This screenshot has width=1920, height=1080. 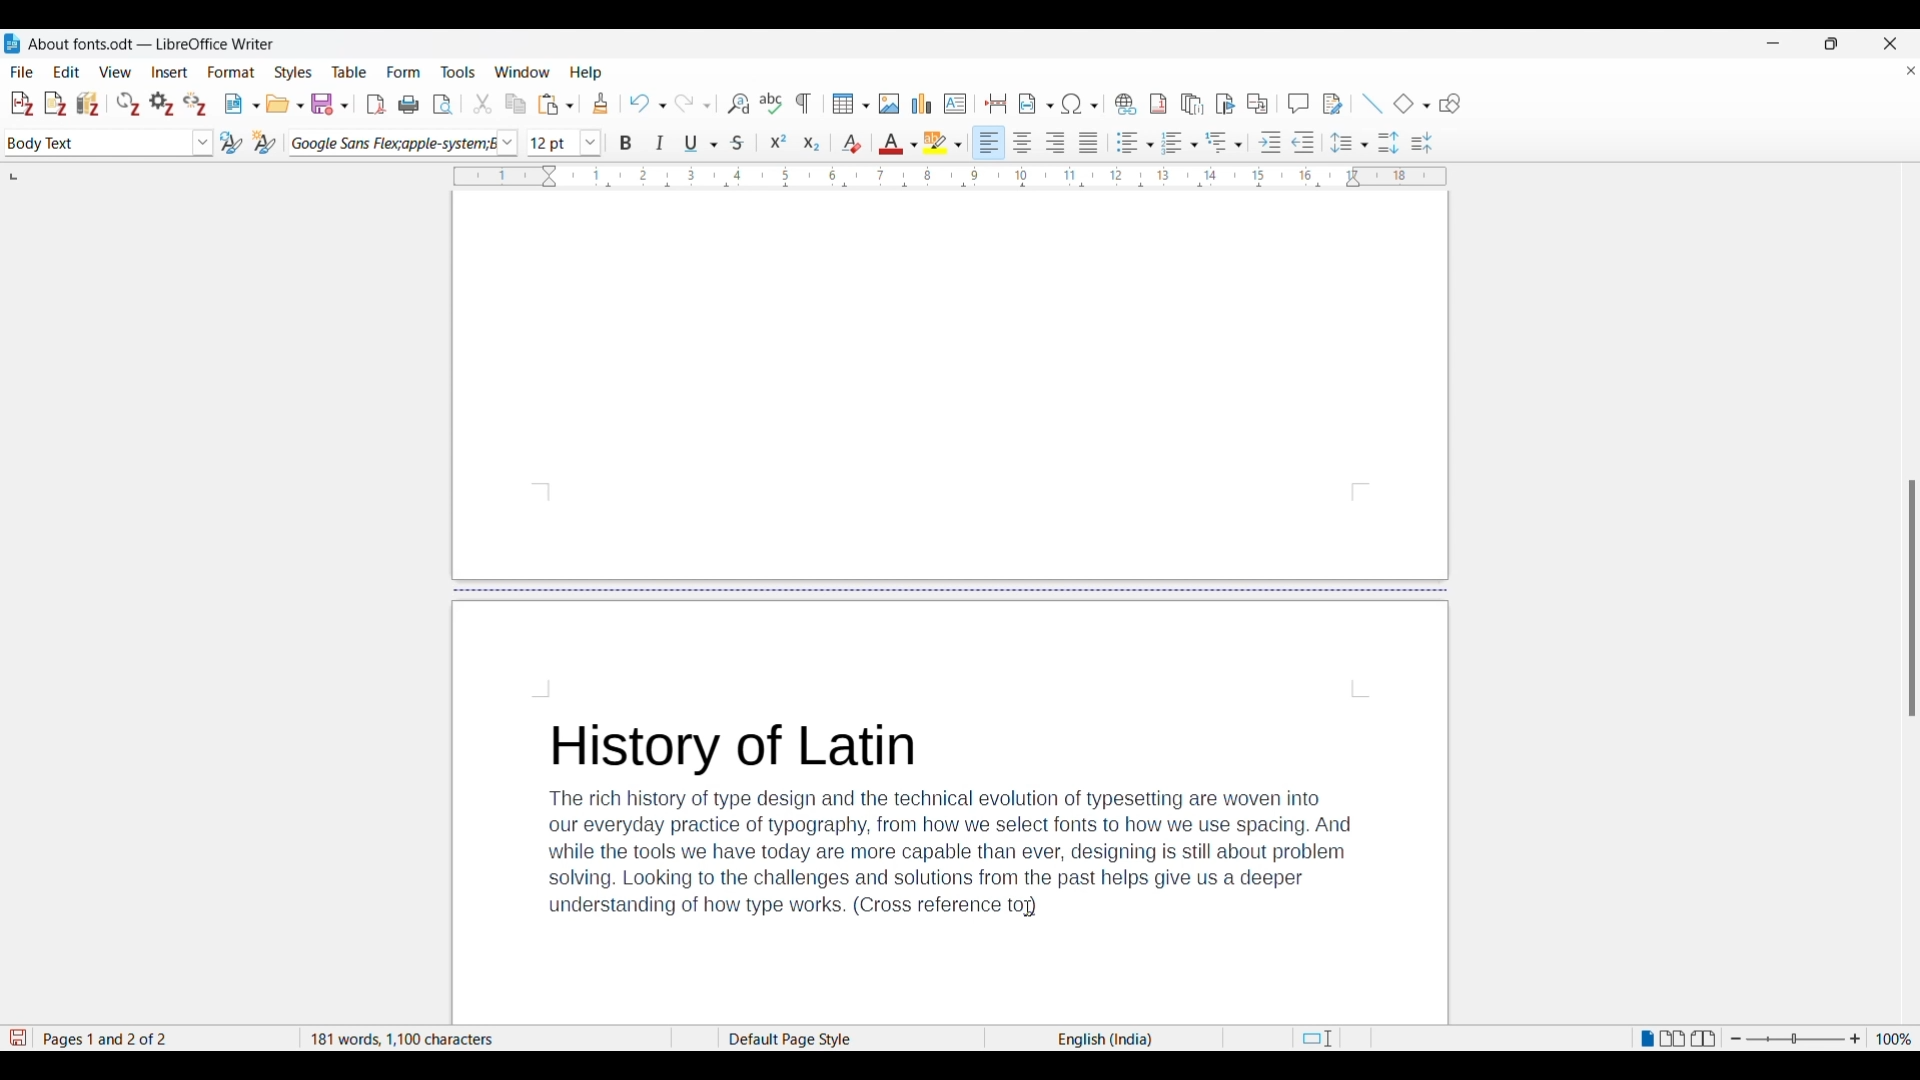 What do you see at coordinates (989, 142) in the screenshot?
I see `Align left, current selection highlighted` at bounding box center [989, 142].